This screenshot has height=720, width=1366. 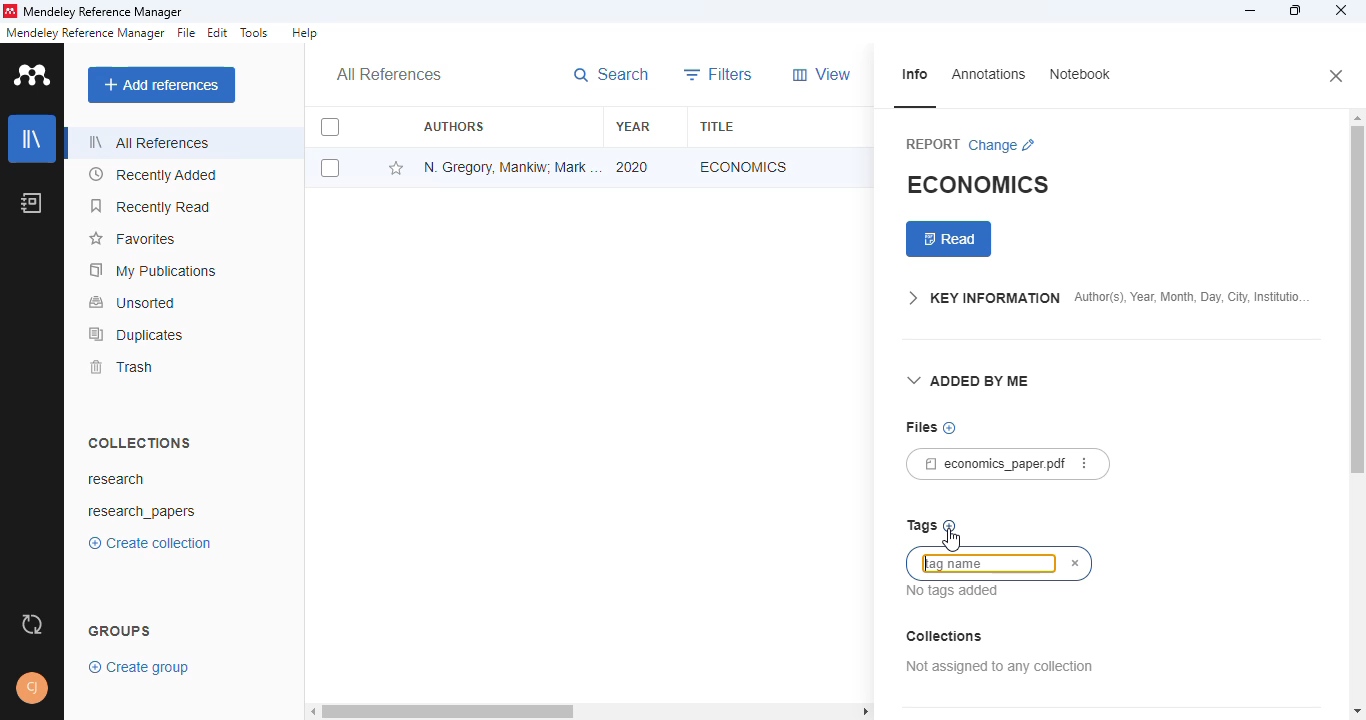 What do you see at coordinates (135, 335) in the screenshot?
I see `duplicates` at bounding box center [135, 335].